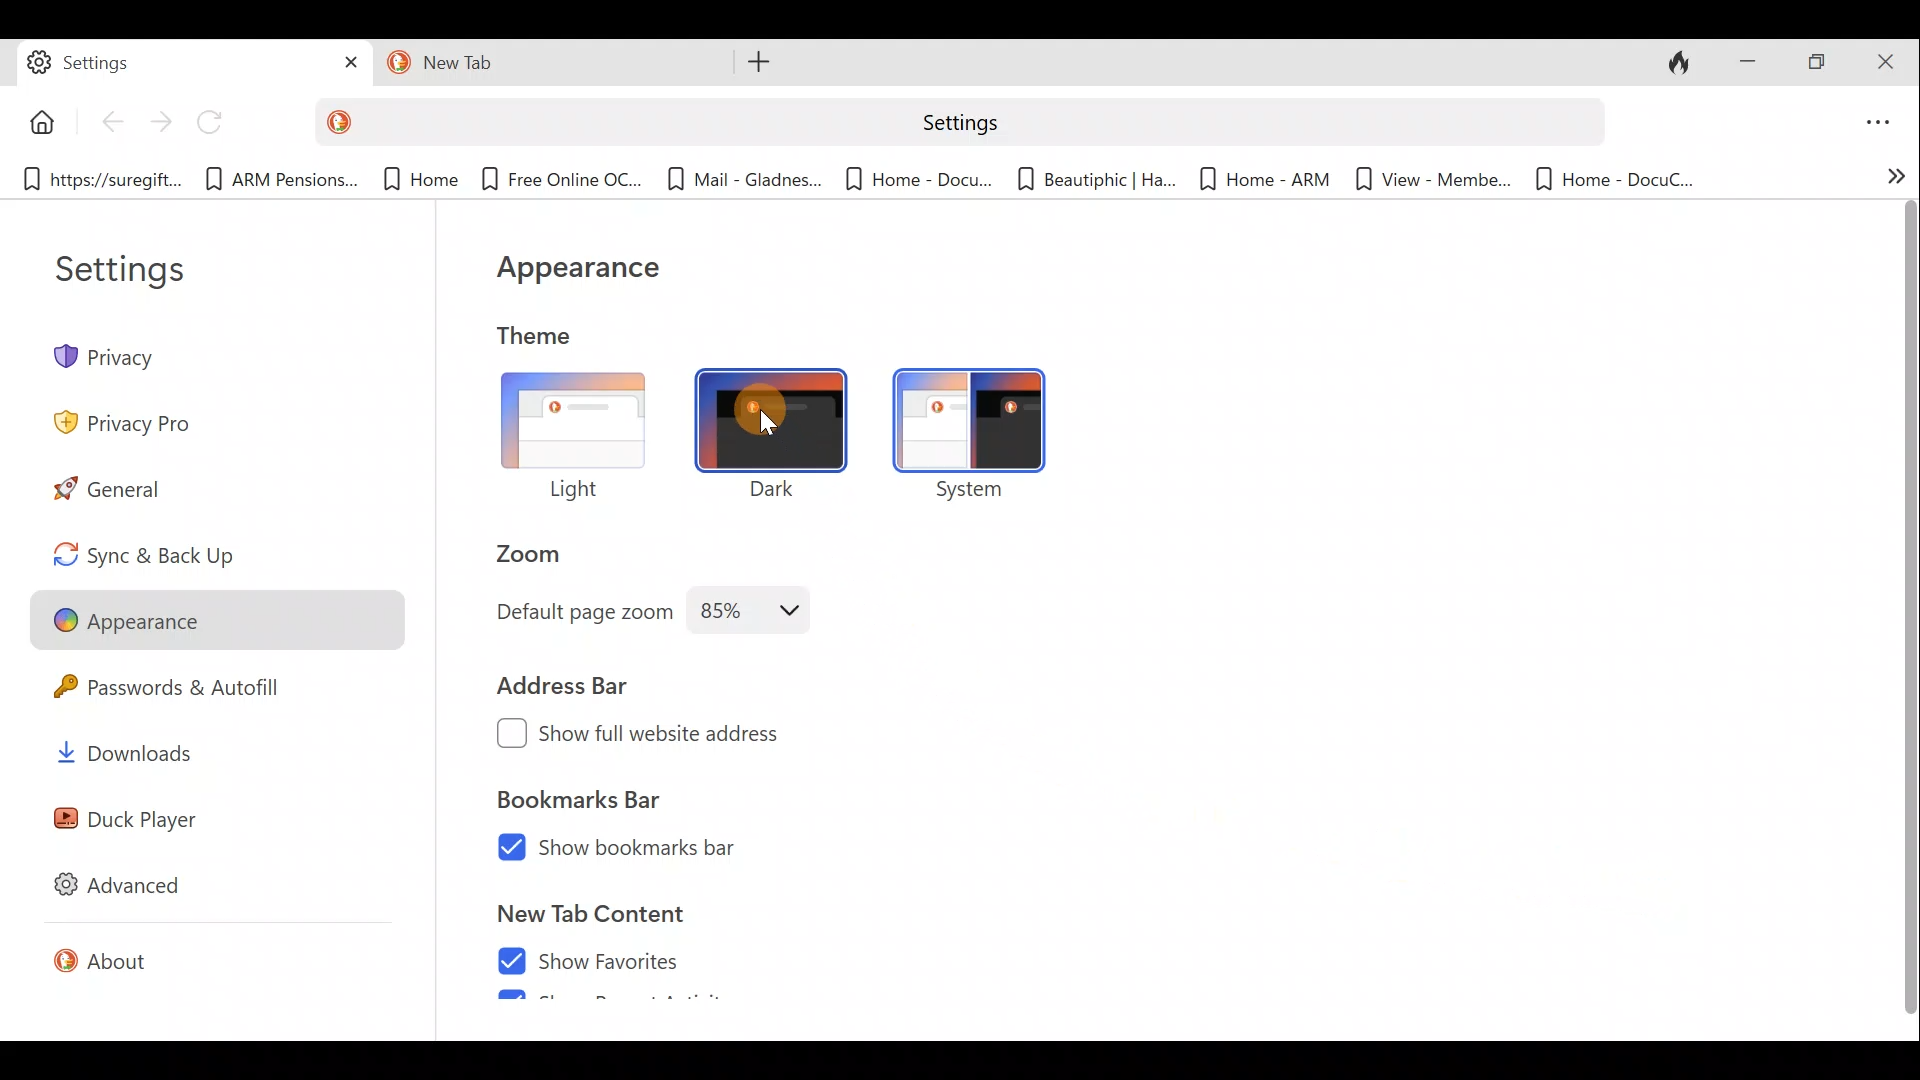 The height and width of the screenshot is (1080, 1920). Describe the element at coordinates (556, 179) in the screenshot. I see `Bookmark 4` at that location.